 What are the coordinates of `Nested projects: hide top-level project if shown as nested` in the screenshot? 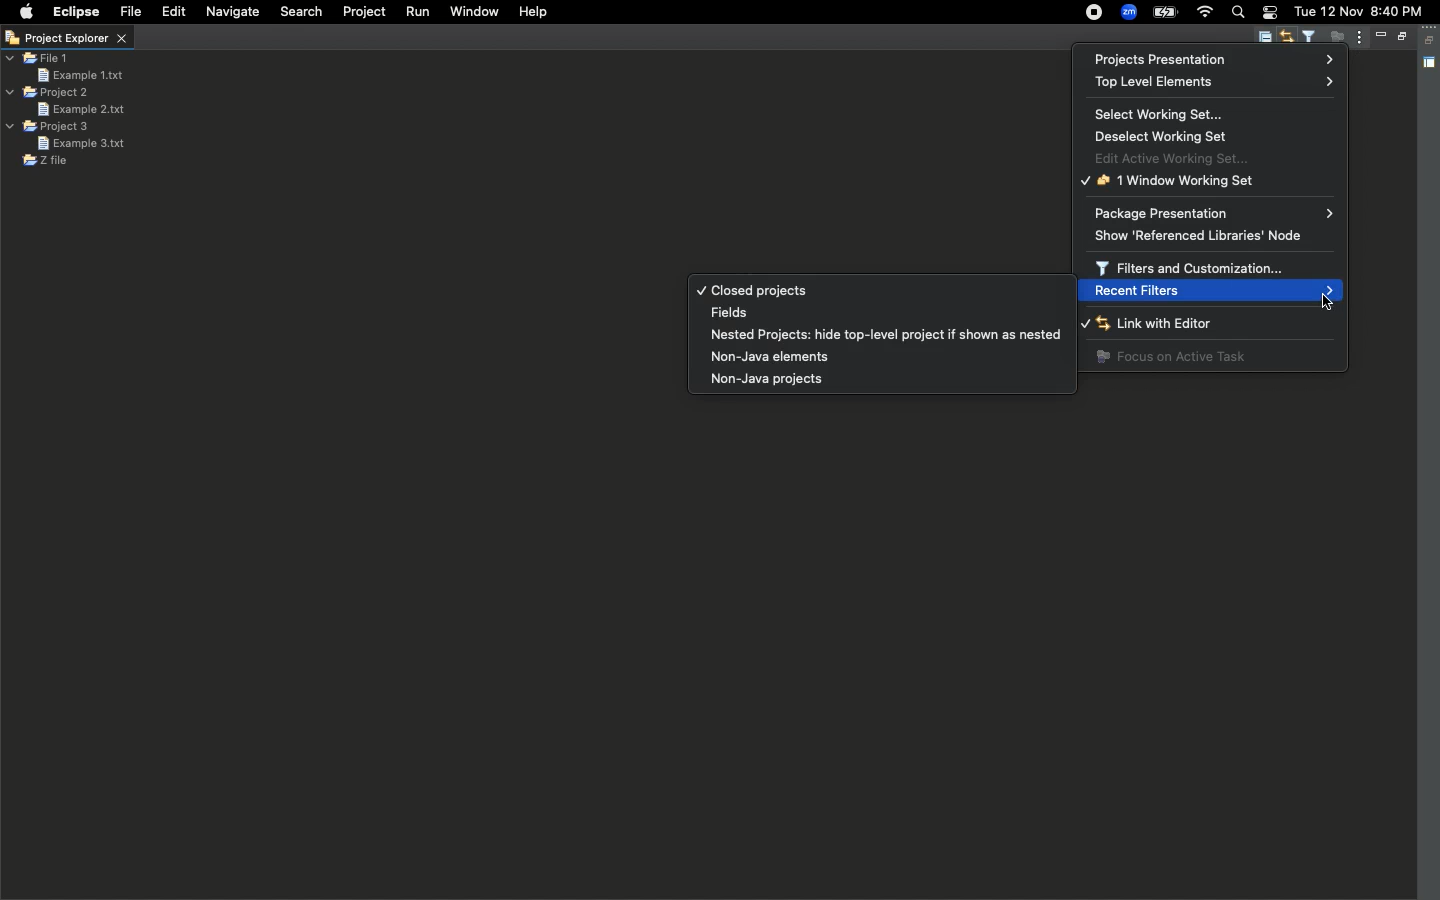 It's located at (893, 336).